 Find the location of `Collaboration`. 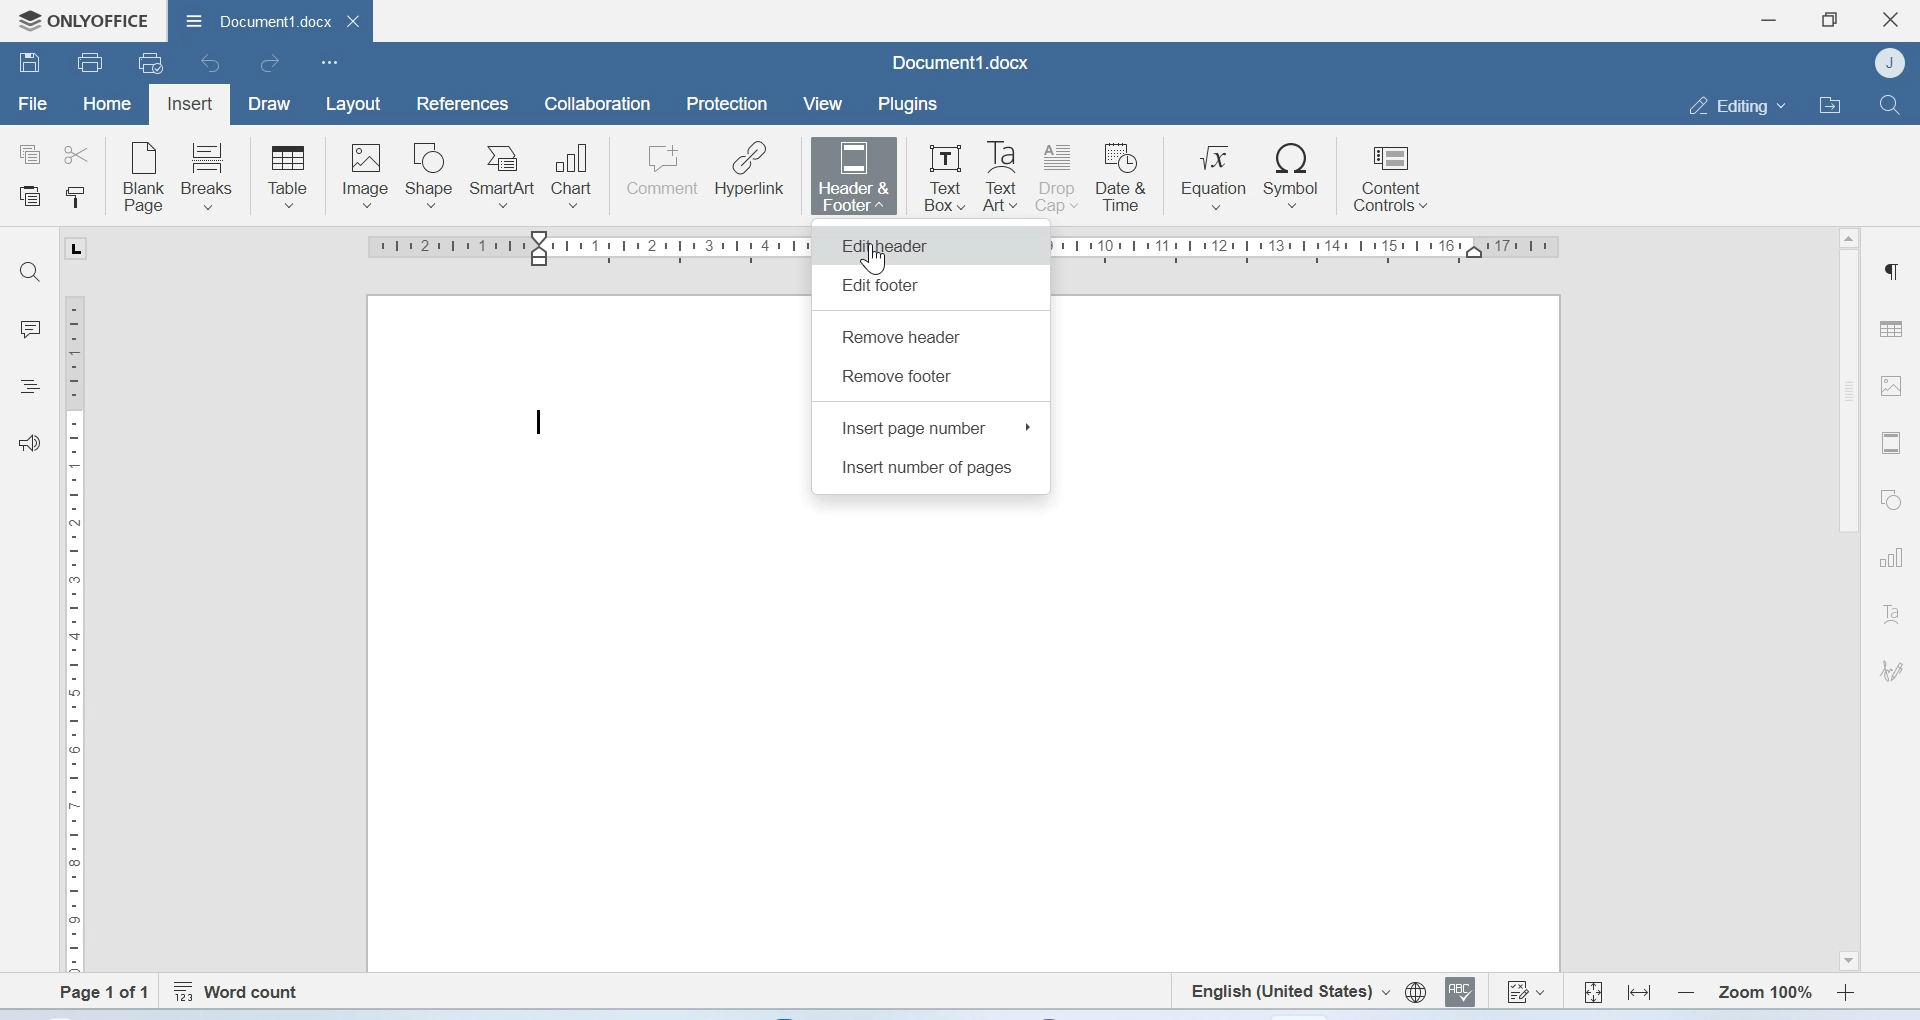

Collaboration is located at coordinates (598, 106).